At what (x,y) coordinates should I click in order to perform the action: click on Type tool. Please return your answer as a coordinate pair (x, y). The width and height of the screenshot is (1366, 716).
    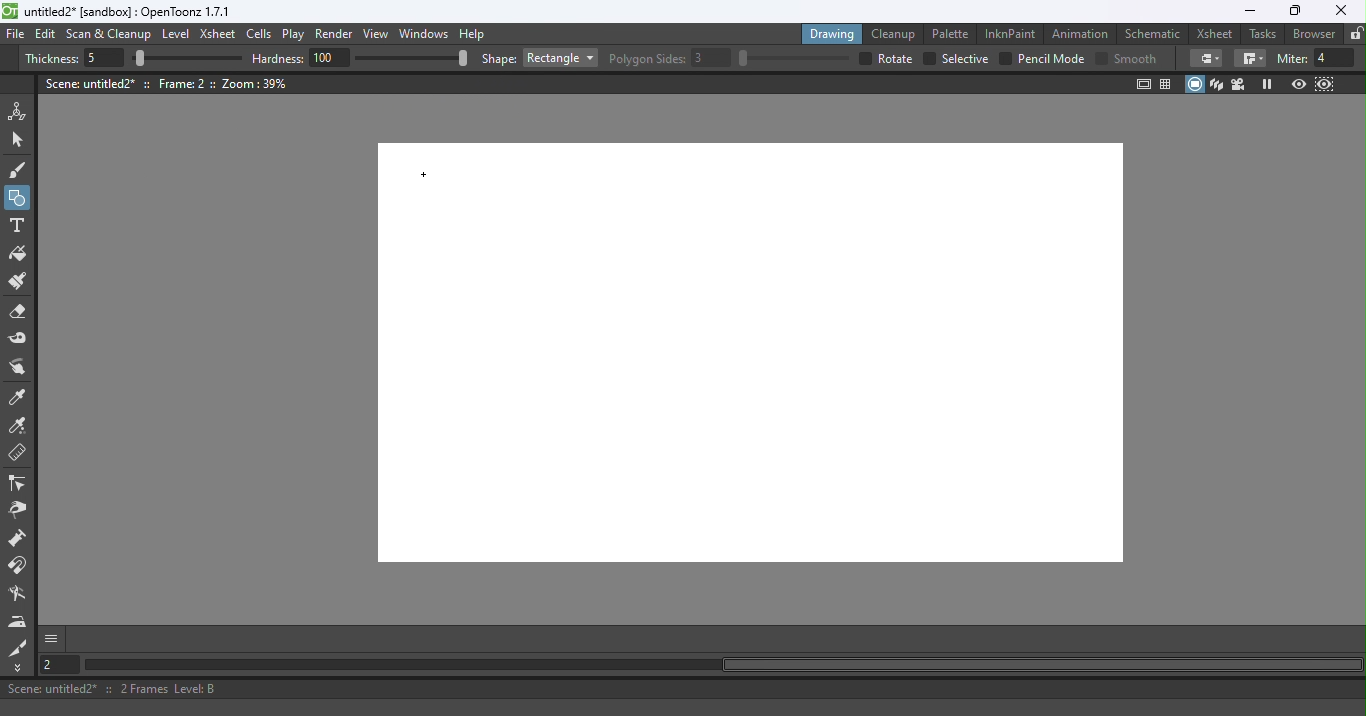
    Looking at the image, I should click on (17, 227).